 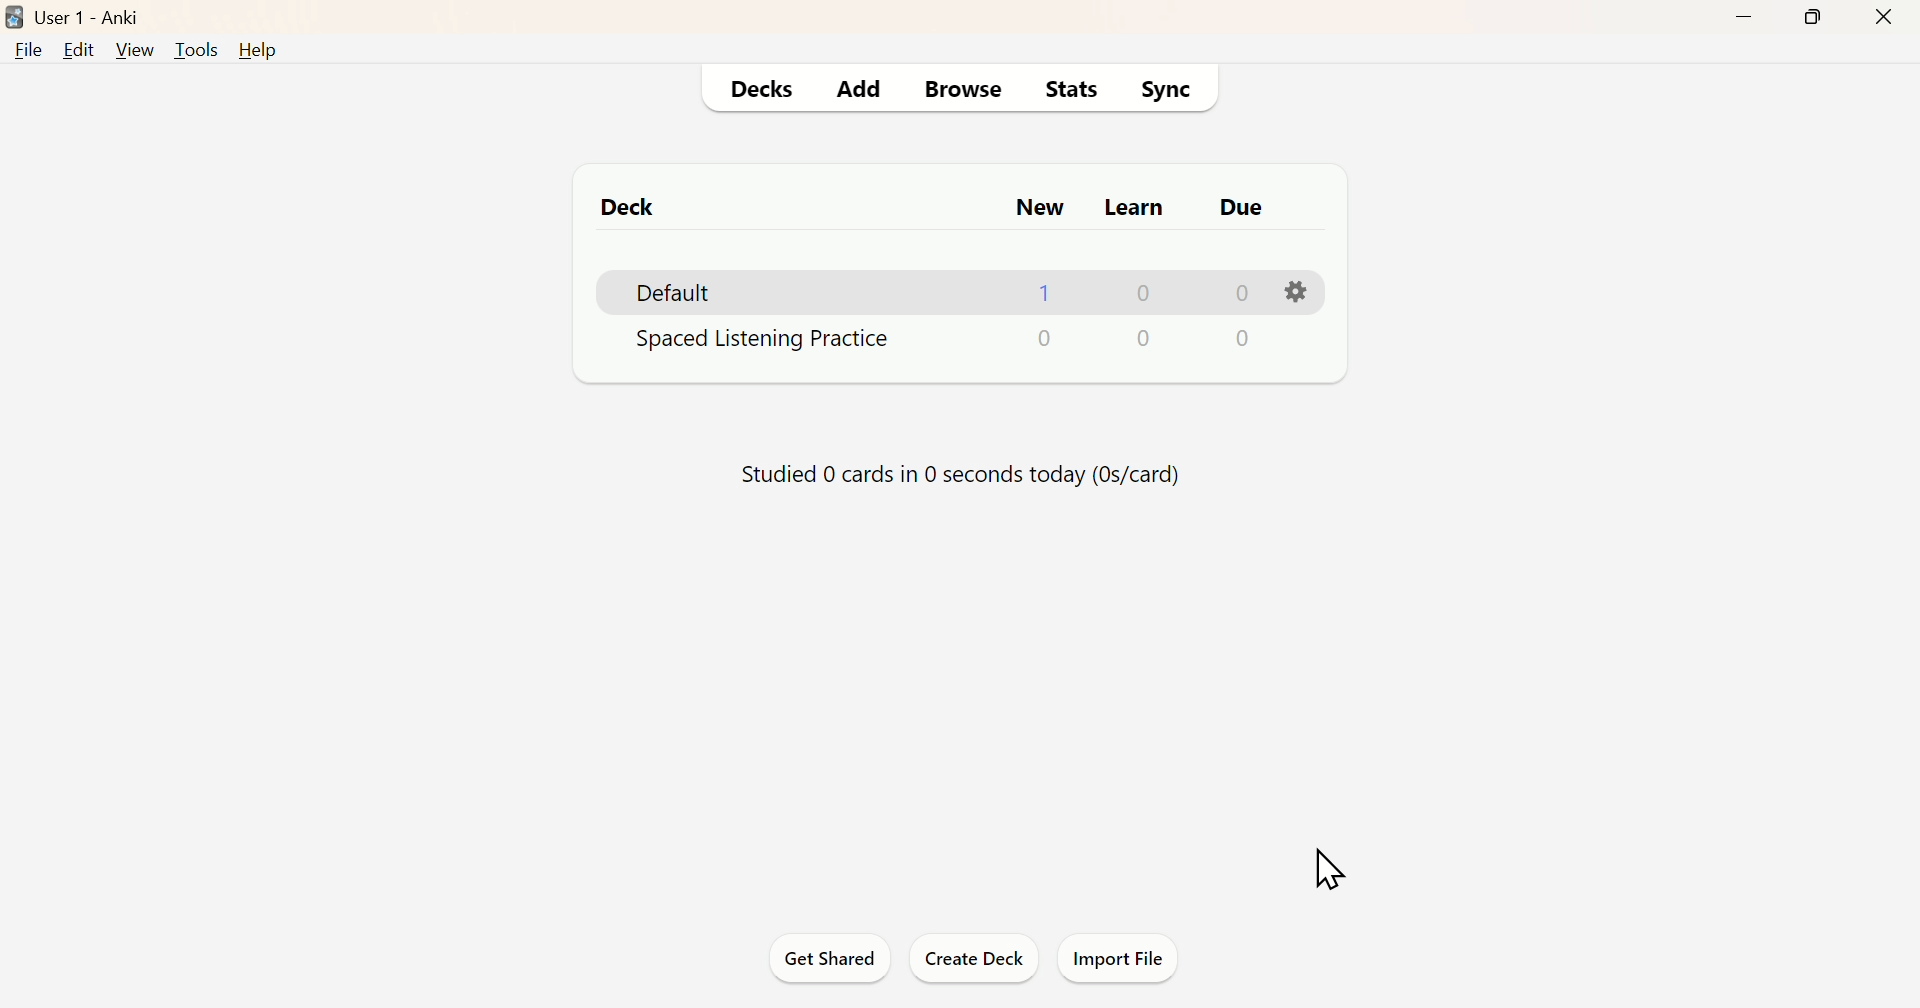 I want to click on Get Shared, so click(x=827, y=955).